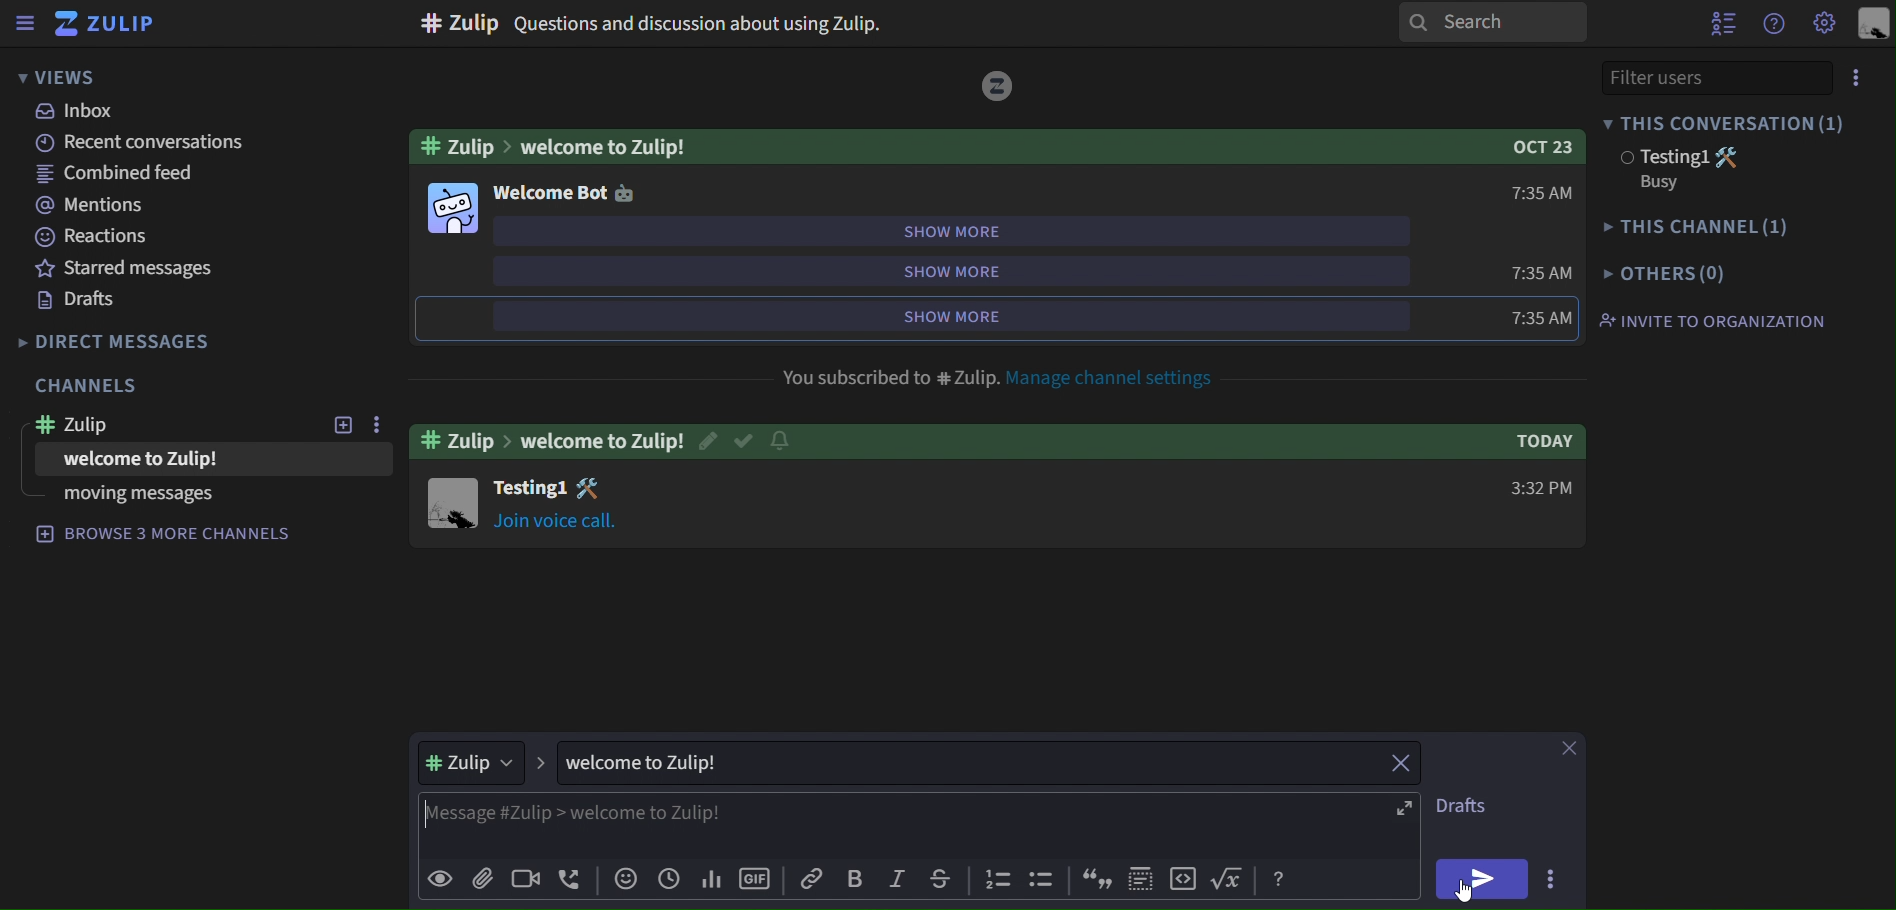  I want to click on close, so click(1569, 746).